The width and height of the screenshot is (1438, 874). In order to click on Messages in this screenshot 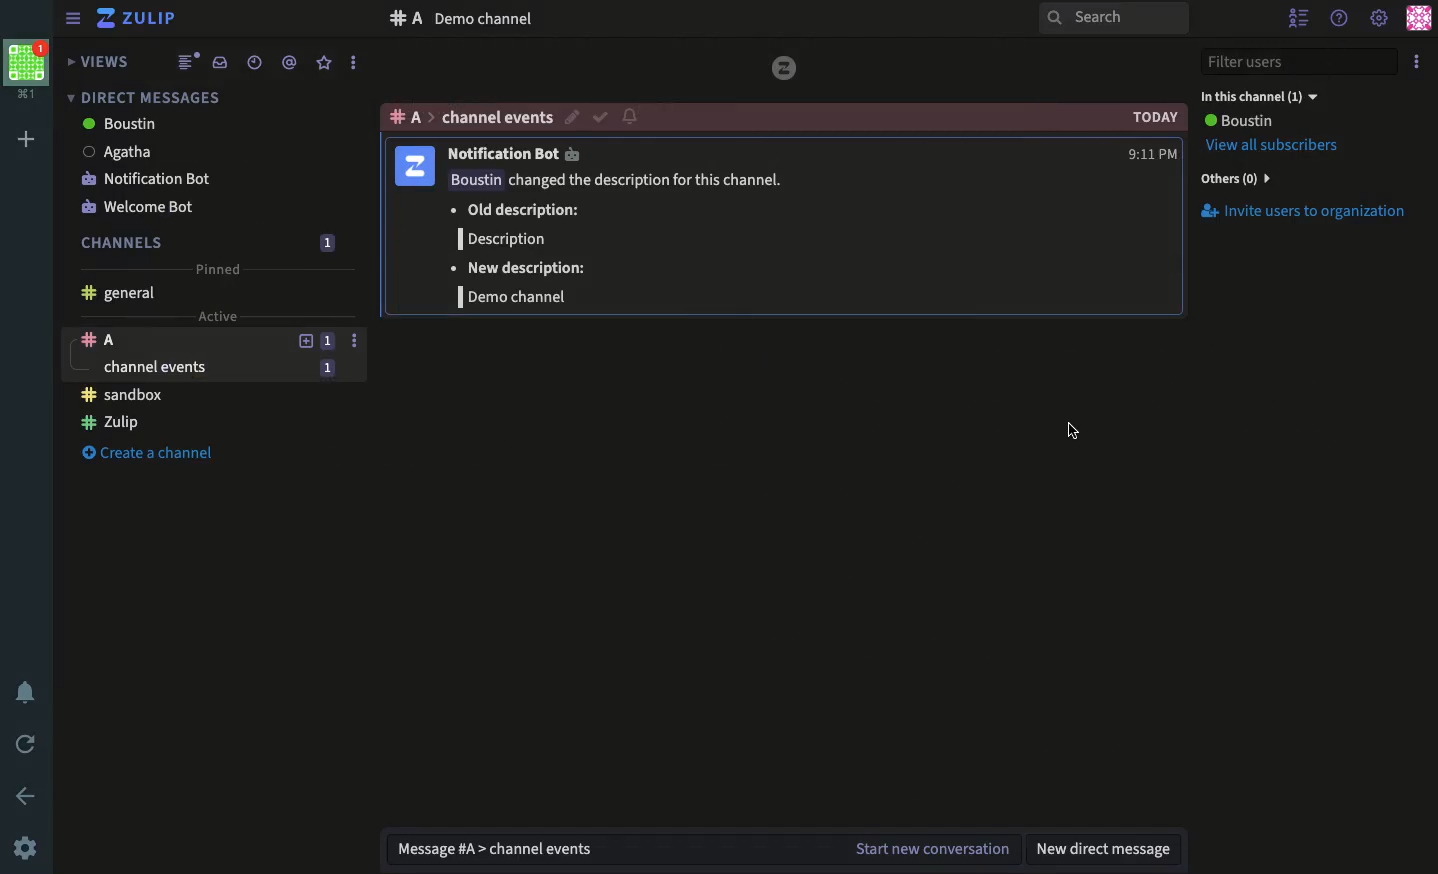, I will do `click(610, 850)`.